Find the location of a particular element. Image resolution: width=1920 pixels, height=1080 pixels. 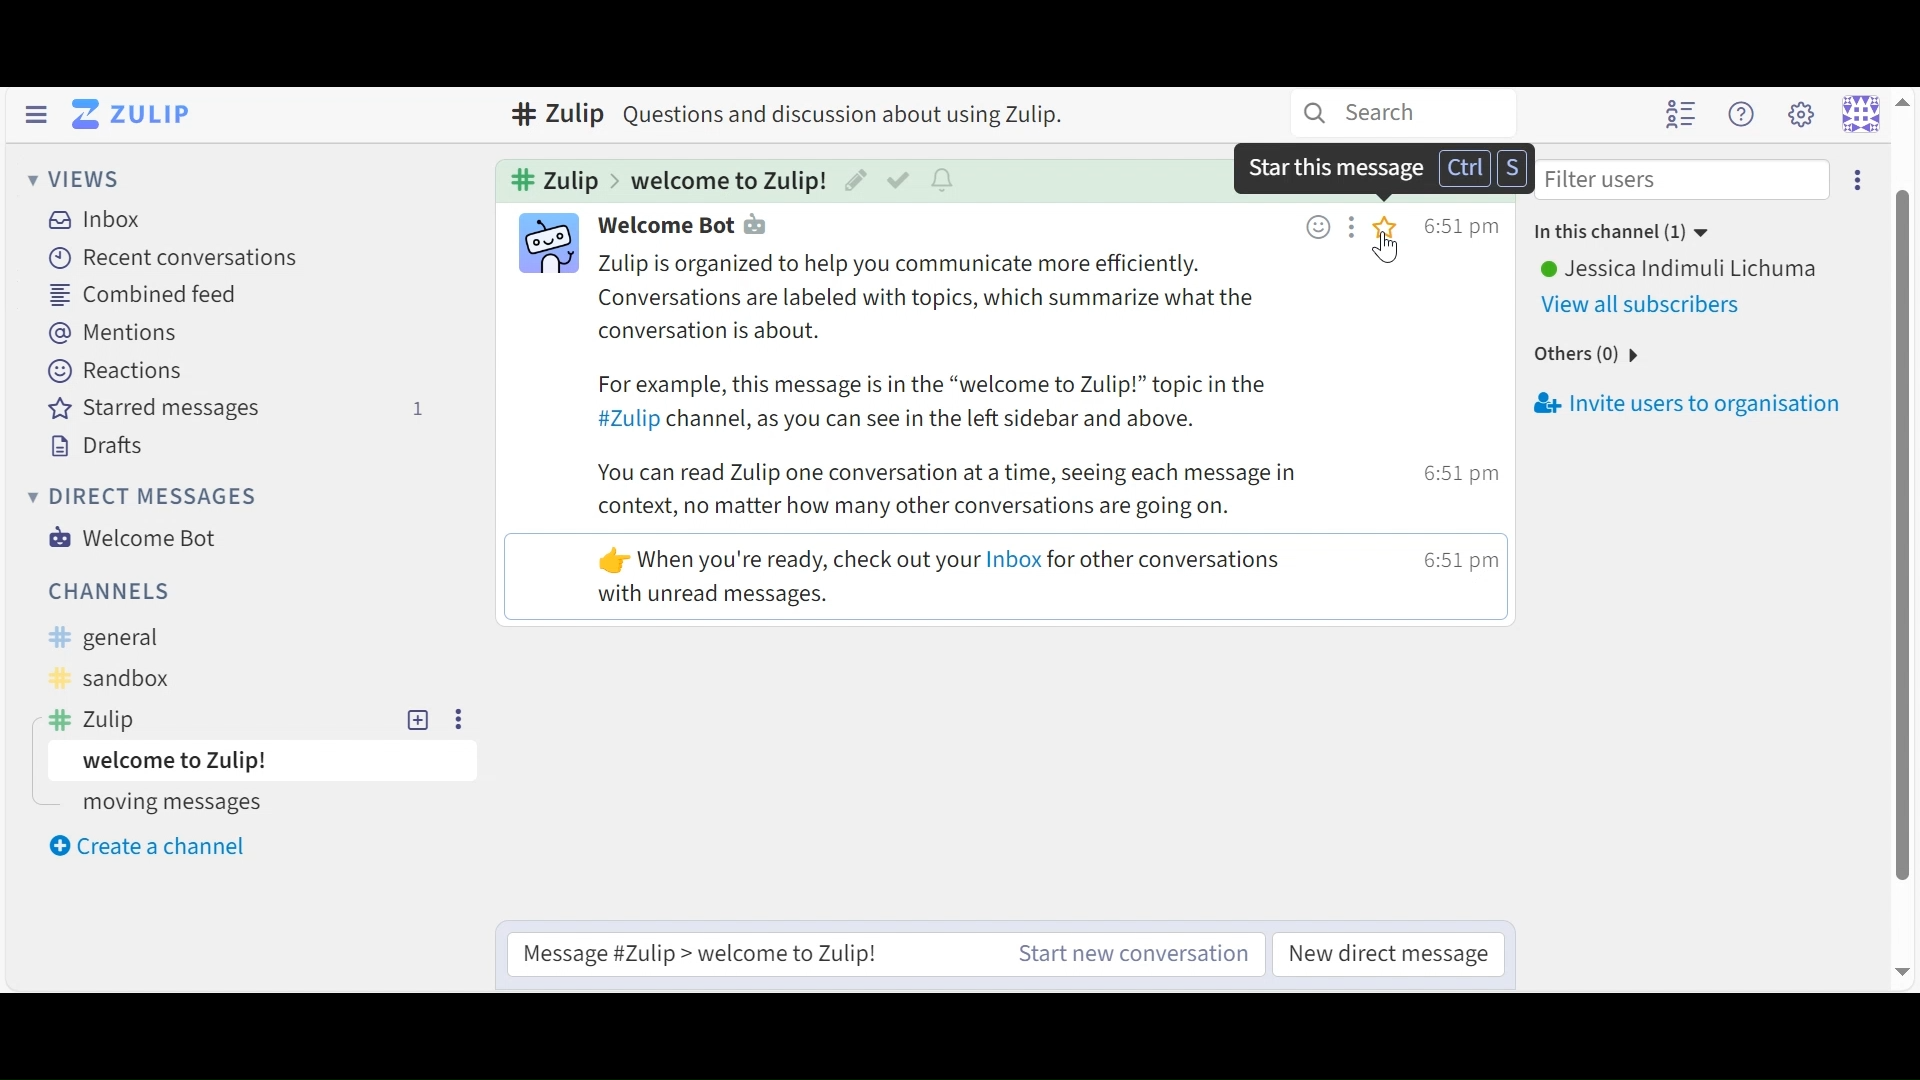

Combined Feed is located at coordinates (134, 295).